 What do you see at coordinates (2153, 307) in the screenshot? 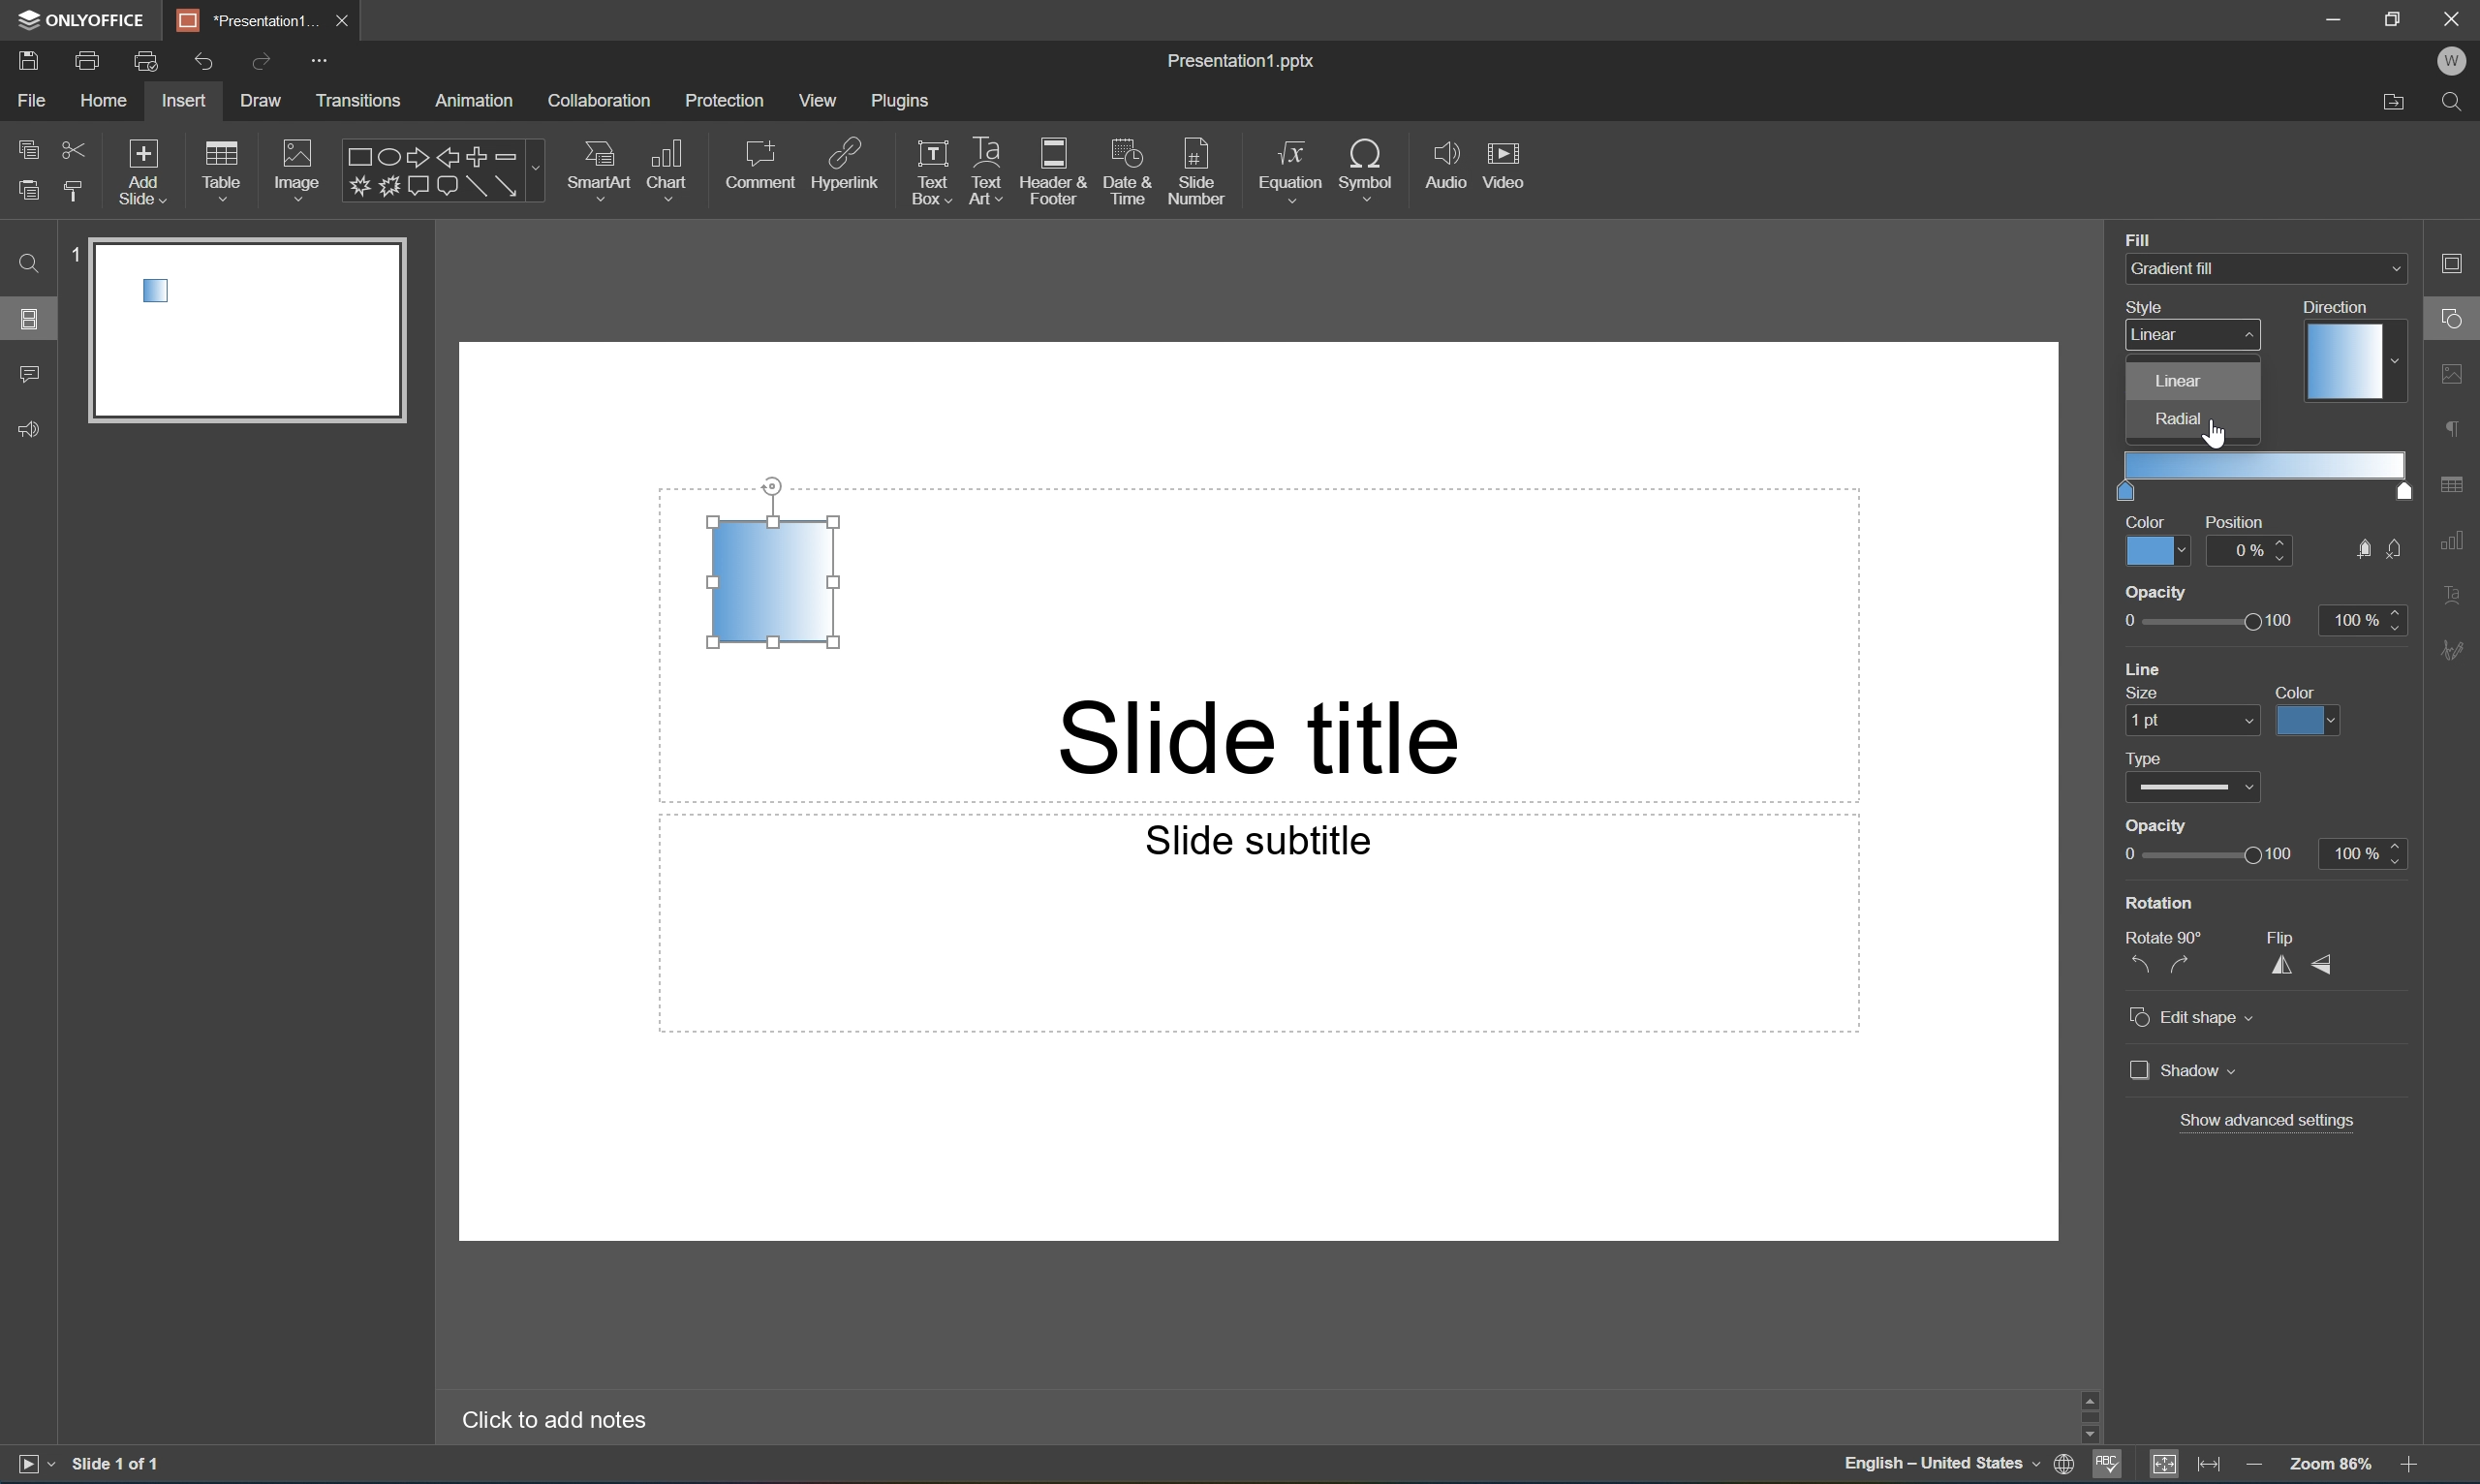
I see `style` at bounding box center [2153, 307].